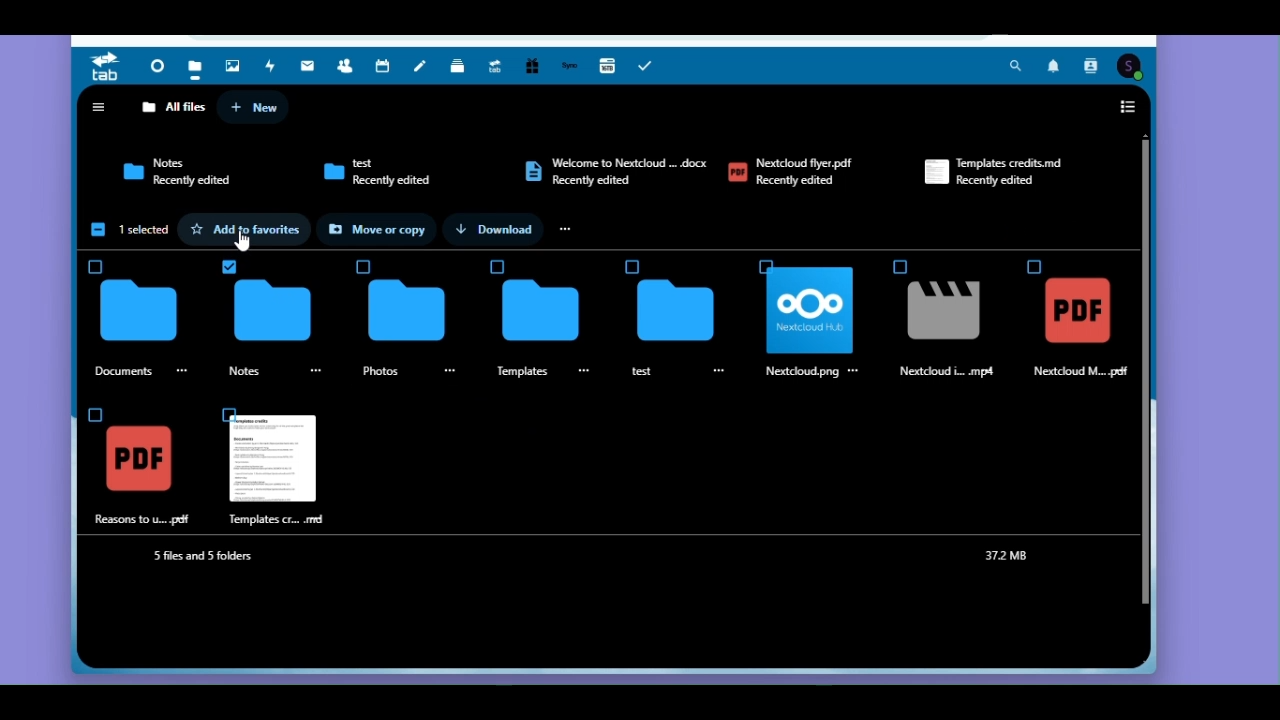  I want to click on Ellipsis, so click(721, 371).